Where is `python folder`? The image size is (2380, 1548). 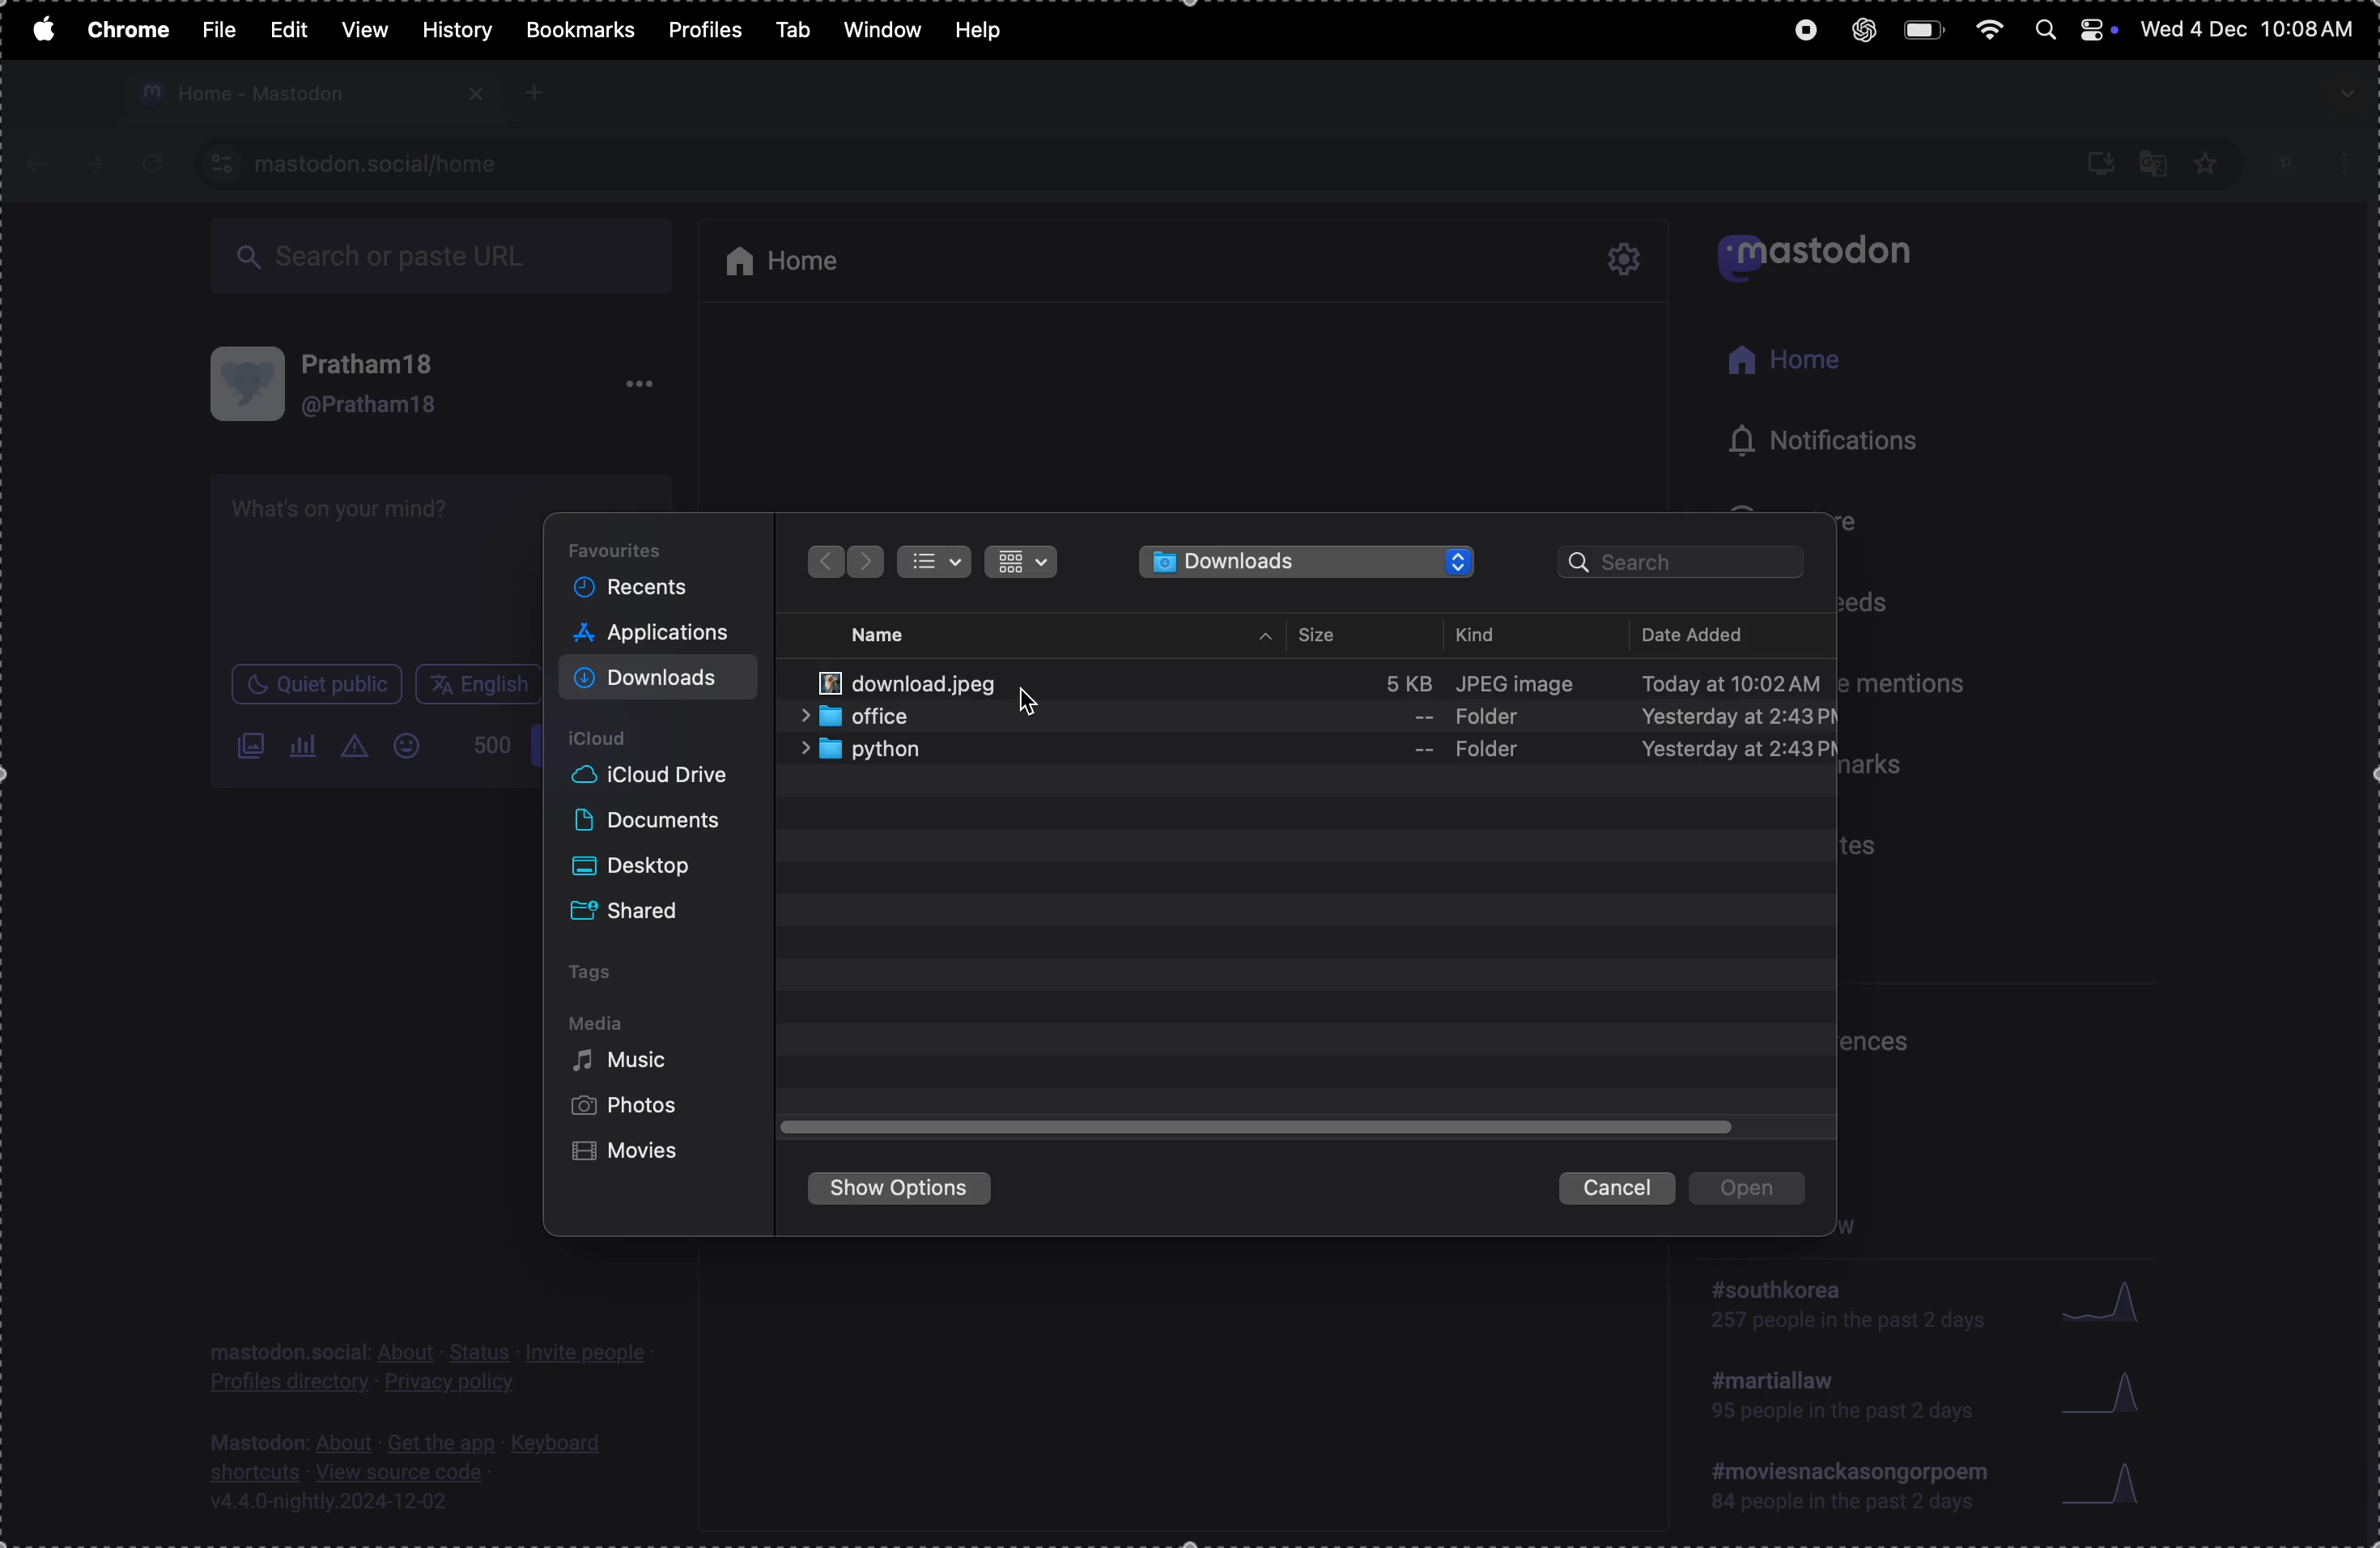
python folder is located at coordinates (1314, 752).